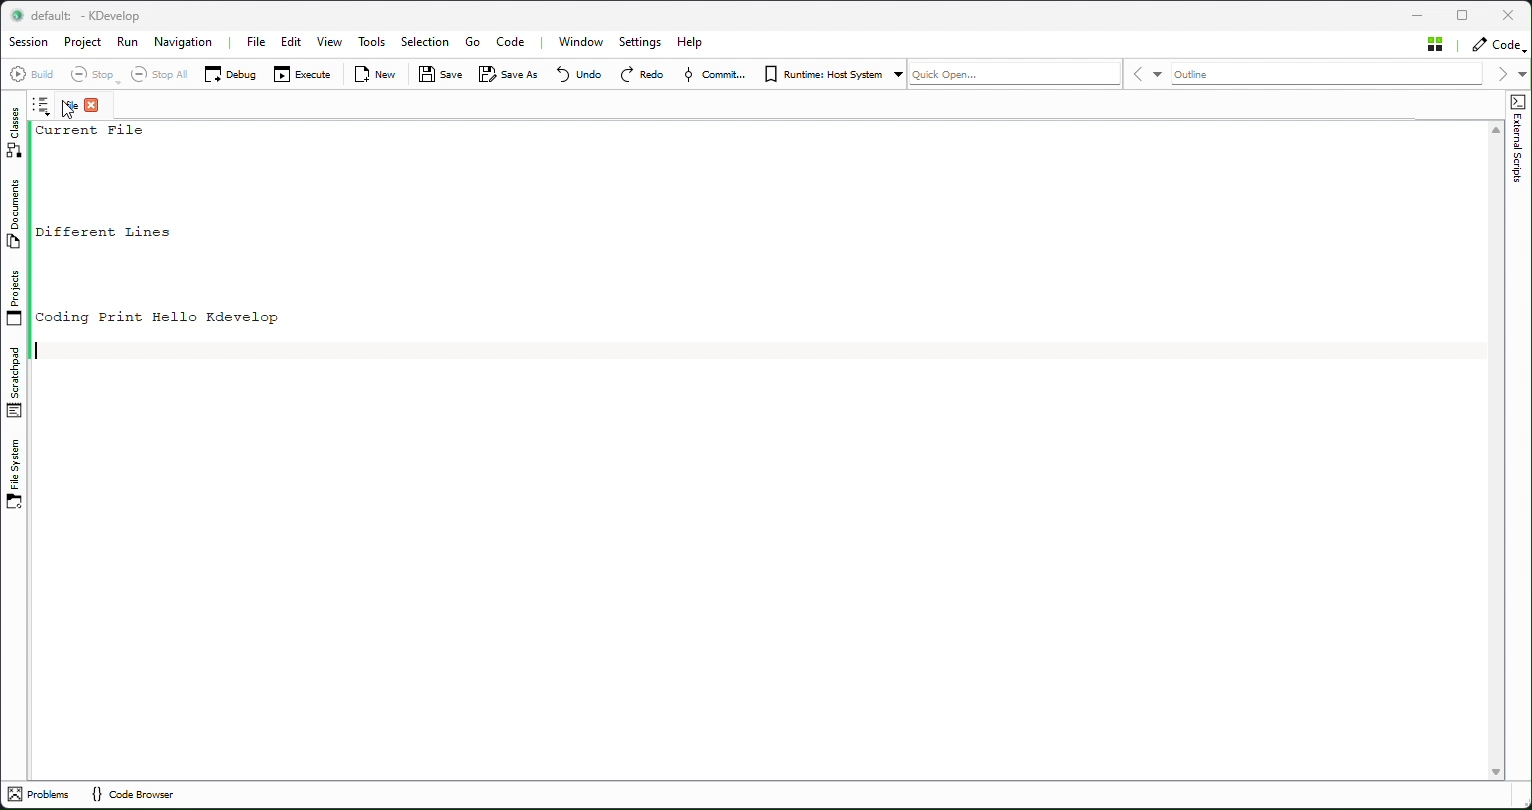  Describe the element at coordinates (379, 75) in the screenshot. I see `New` at that location.